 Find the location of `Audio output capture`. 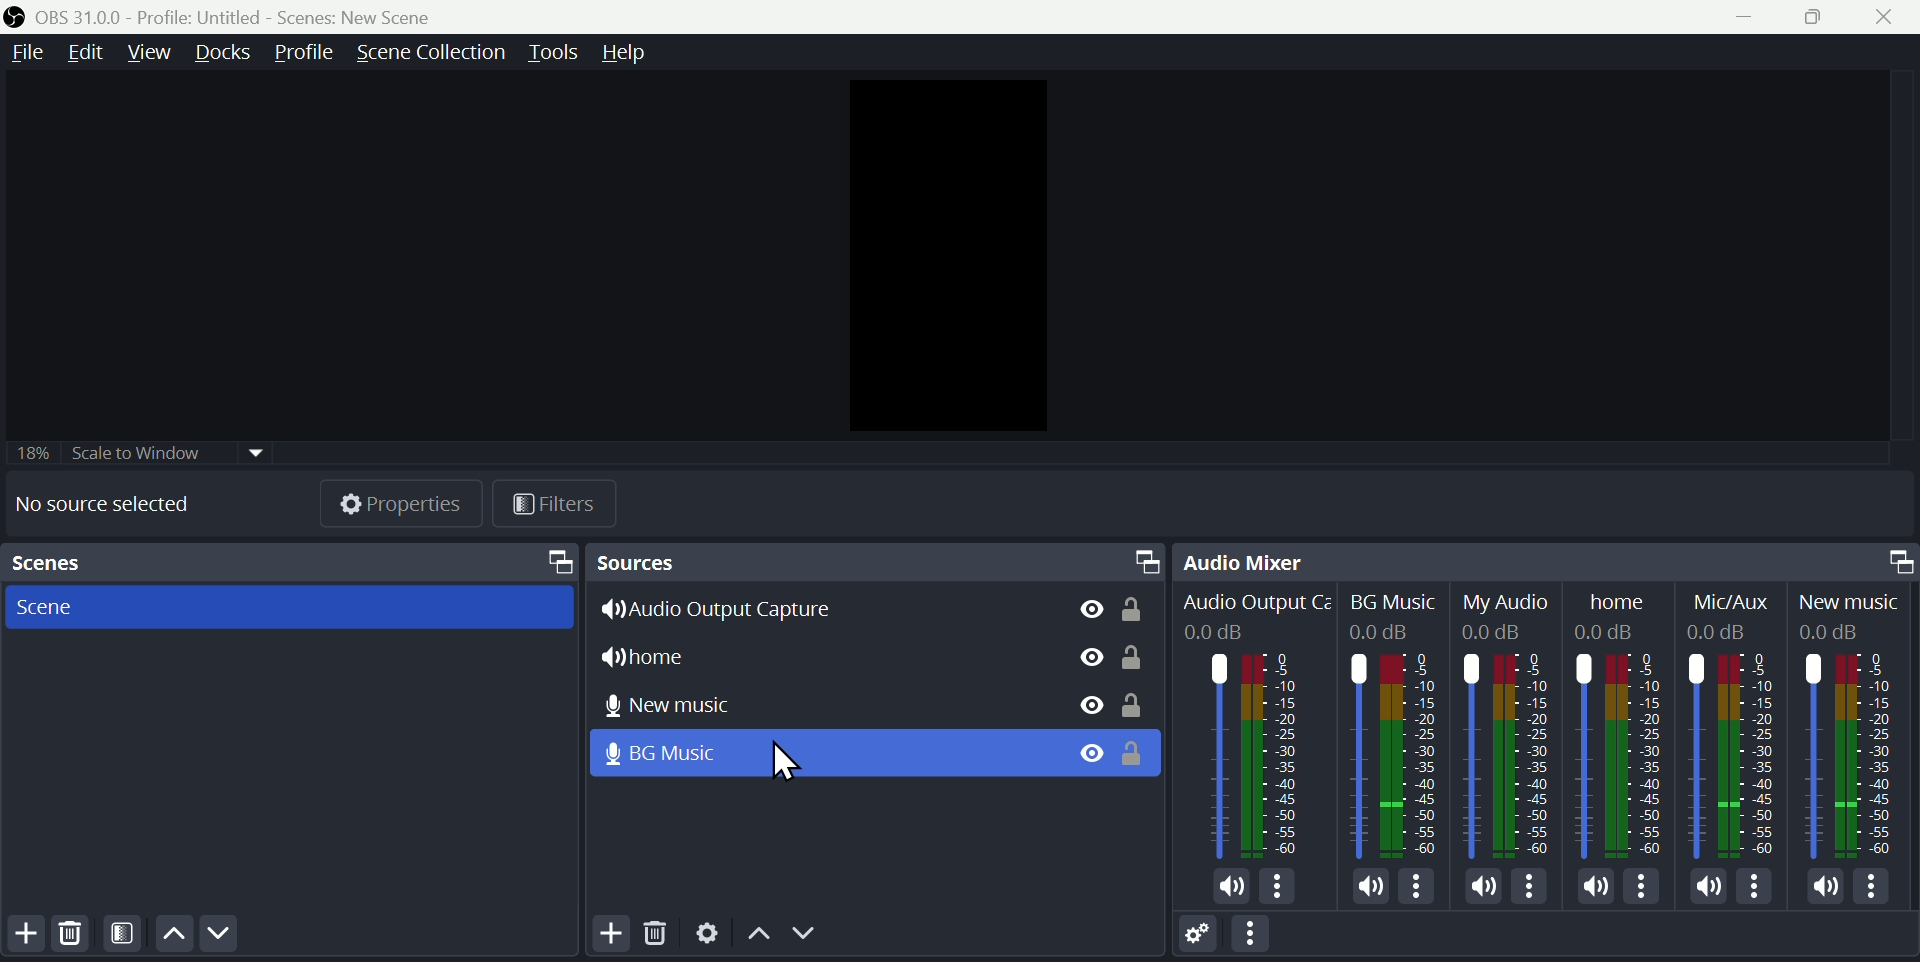

Audio output capture is located at coordinates (736, 610).